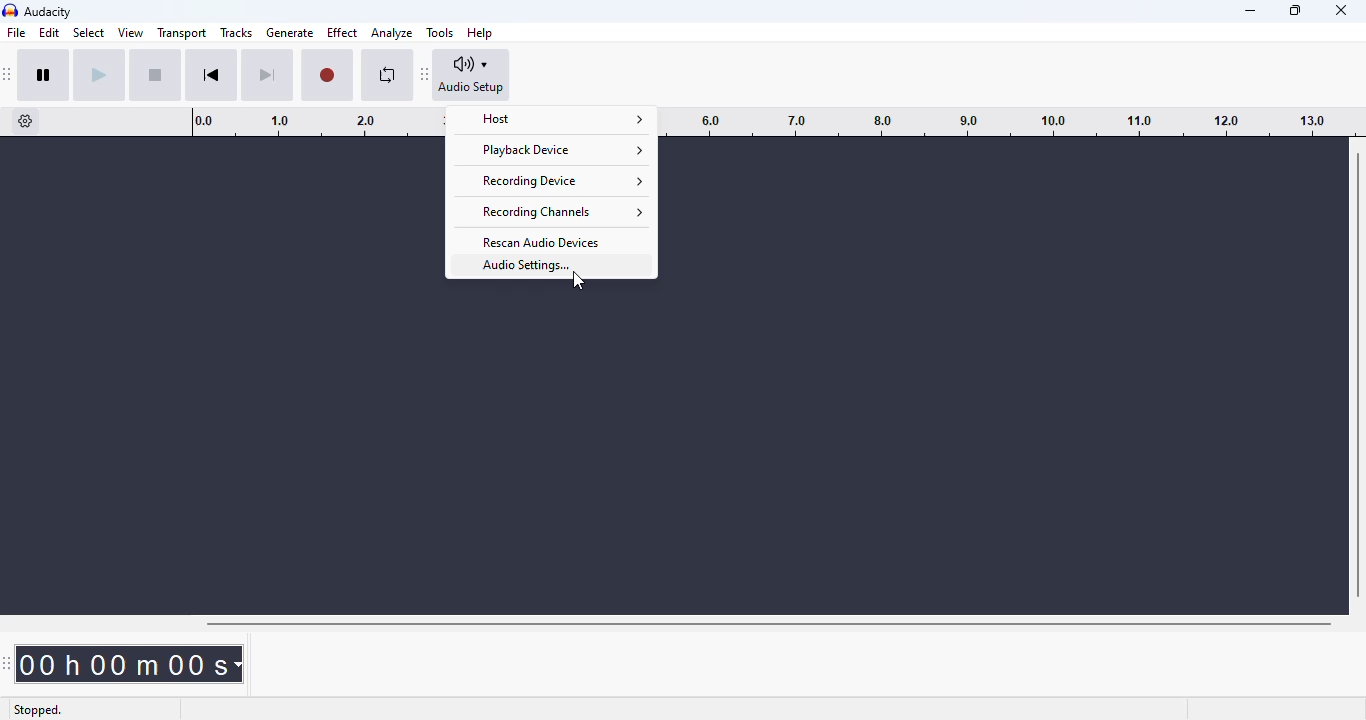  I want to click on play, so click(99, 75).